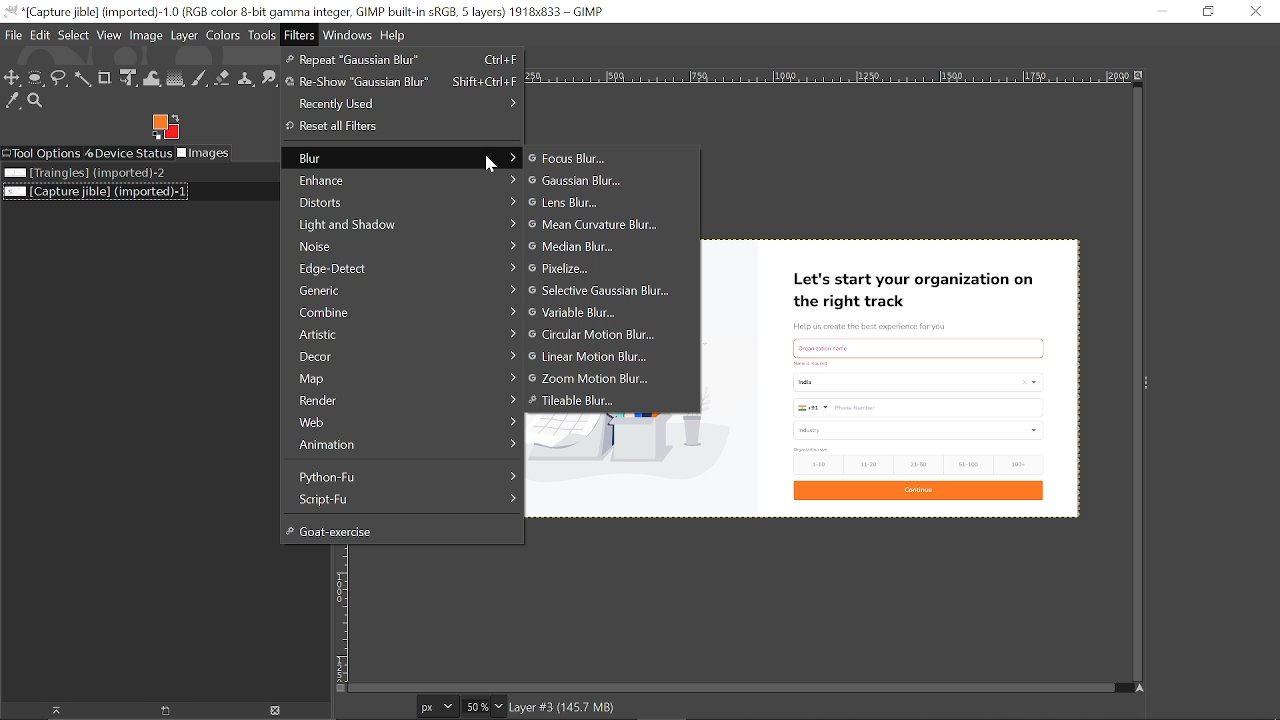  I want to click on Map, so click(401, 378).